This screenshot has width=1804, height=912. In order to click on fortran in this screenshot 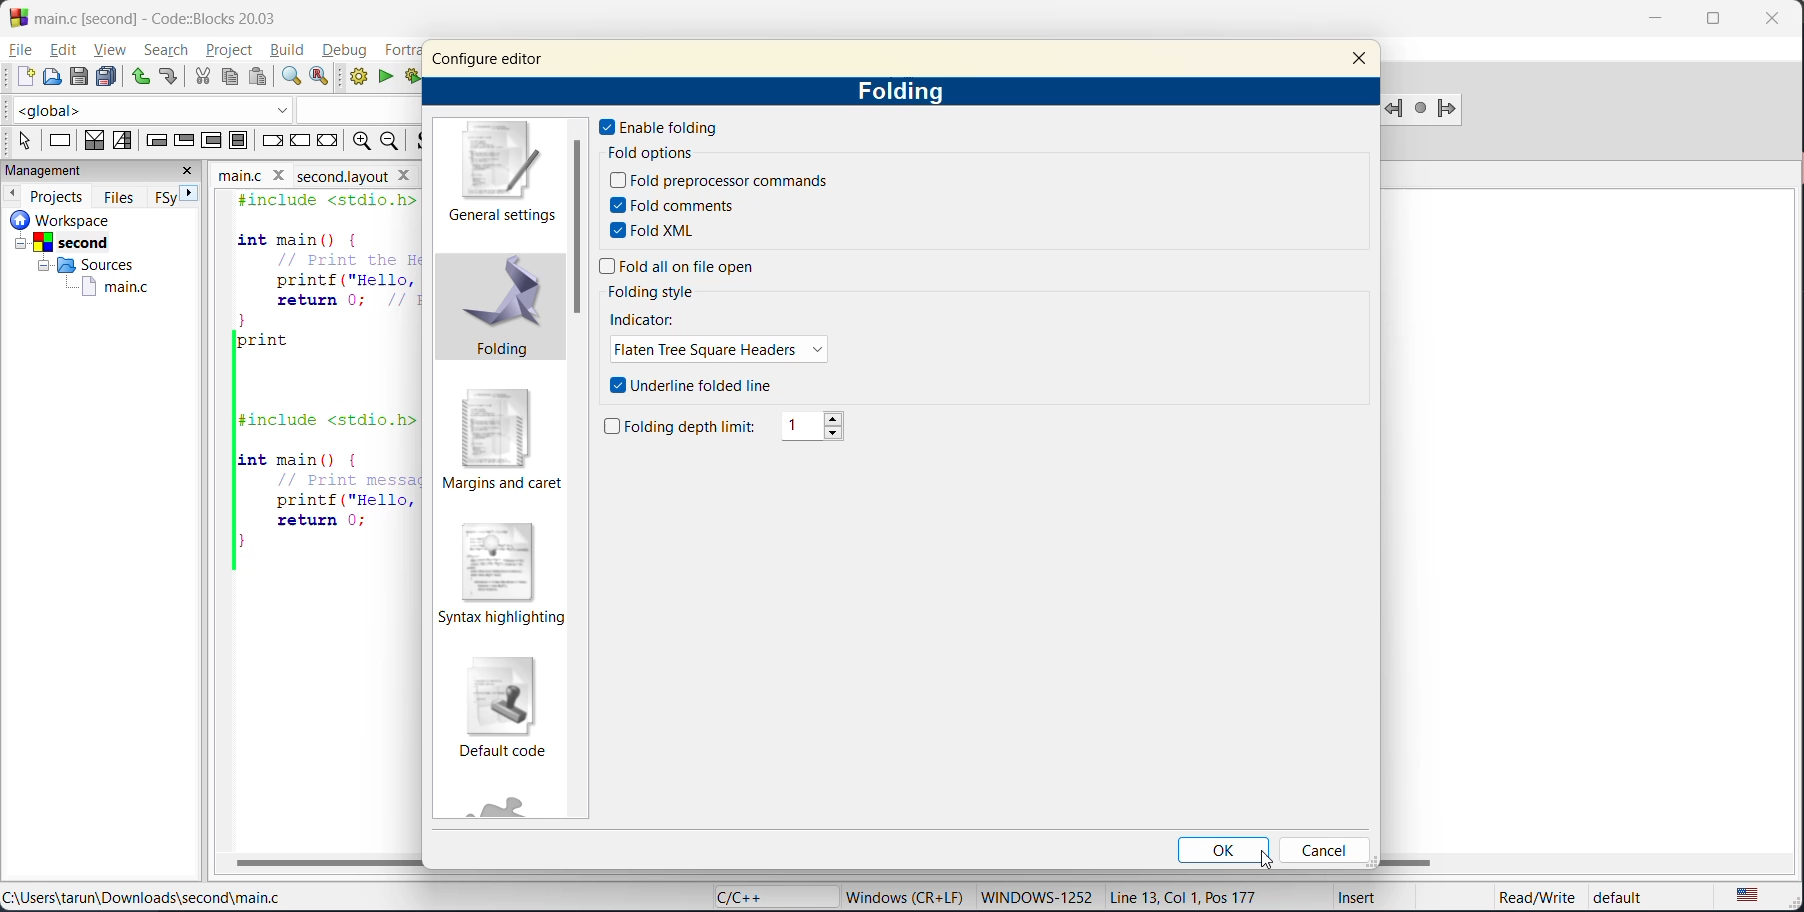, I will do `click(402, 52)`.